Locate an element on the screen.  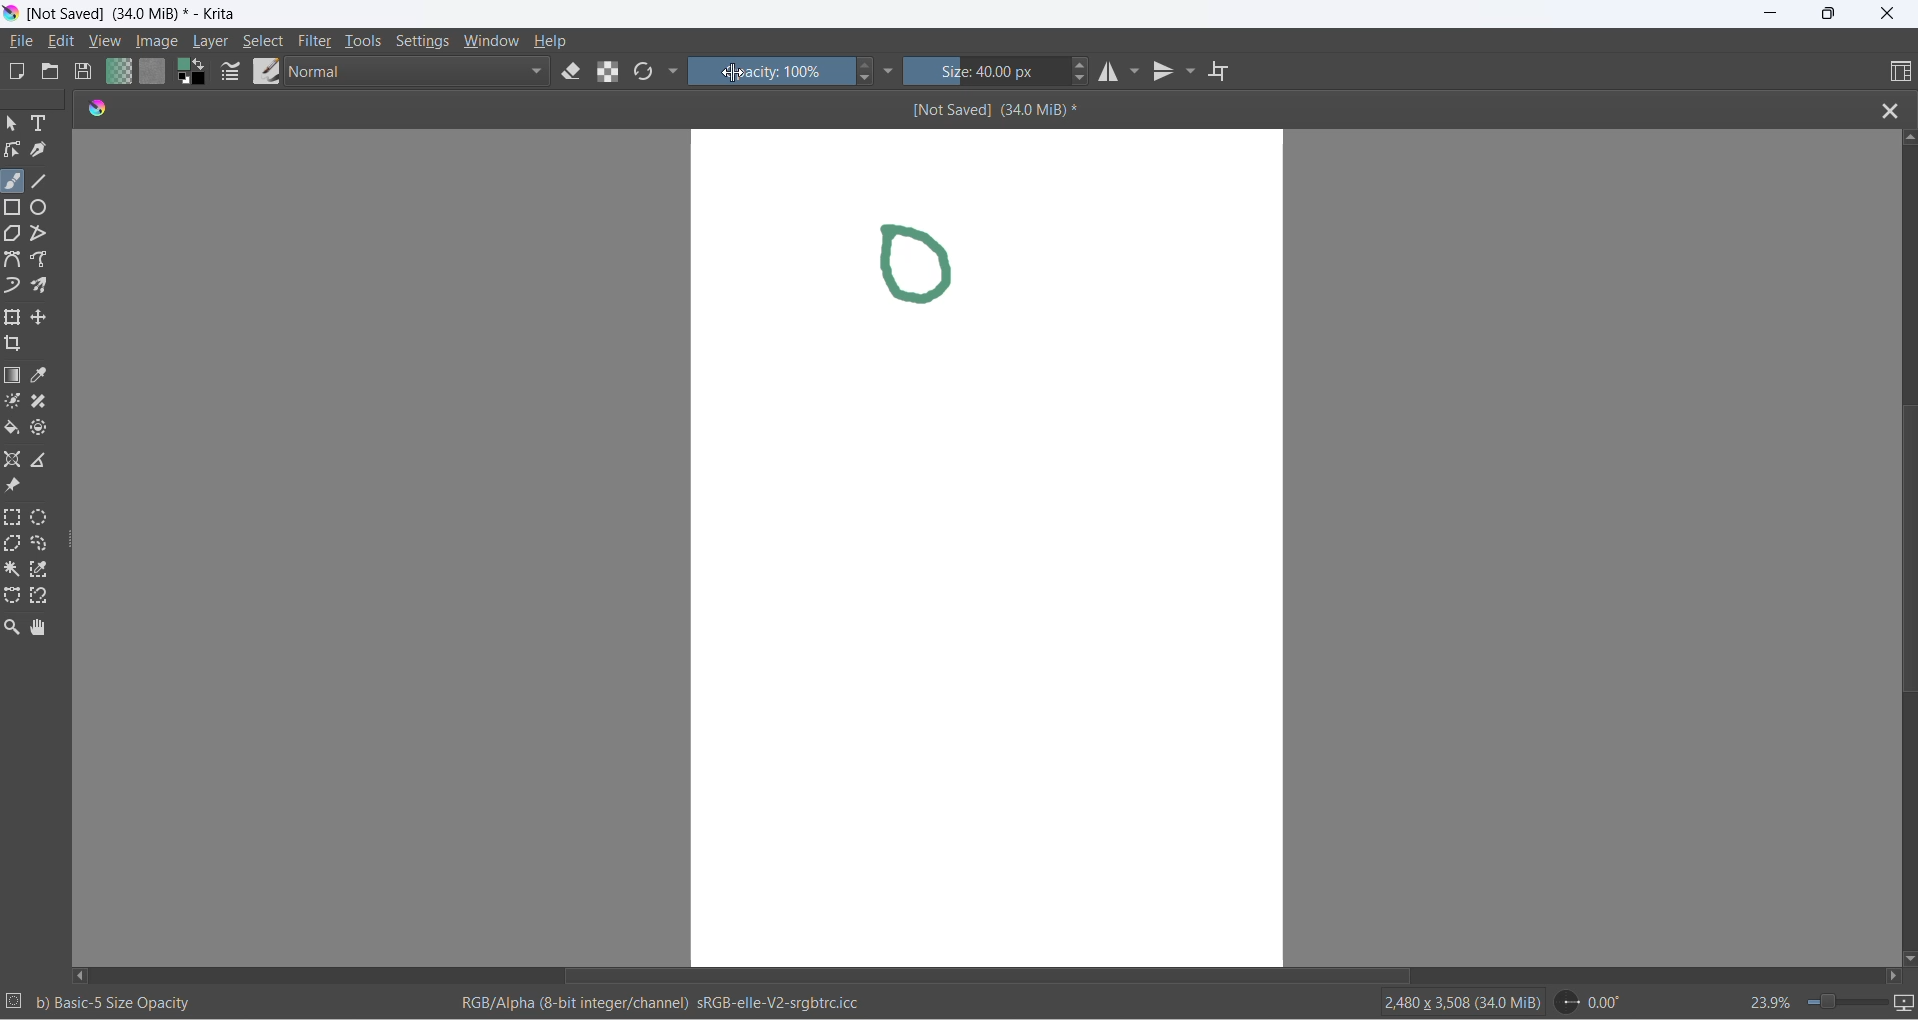
more settings dropdown button is located at coordinates (676, 75).